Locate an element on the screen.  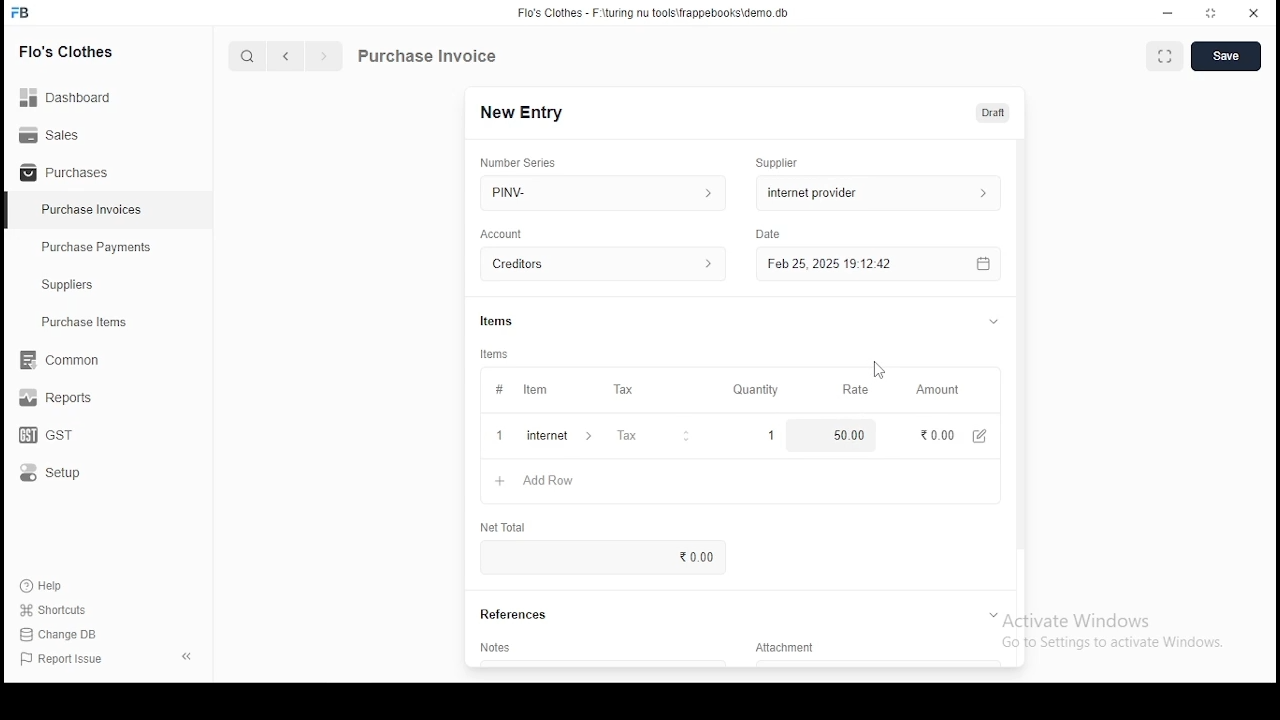
toggle between form and fullscreen  is located at coordinates (1166, 58).